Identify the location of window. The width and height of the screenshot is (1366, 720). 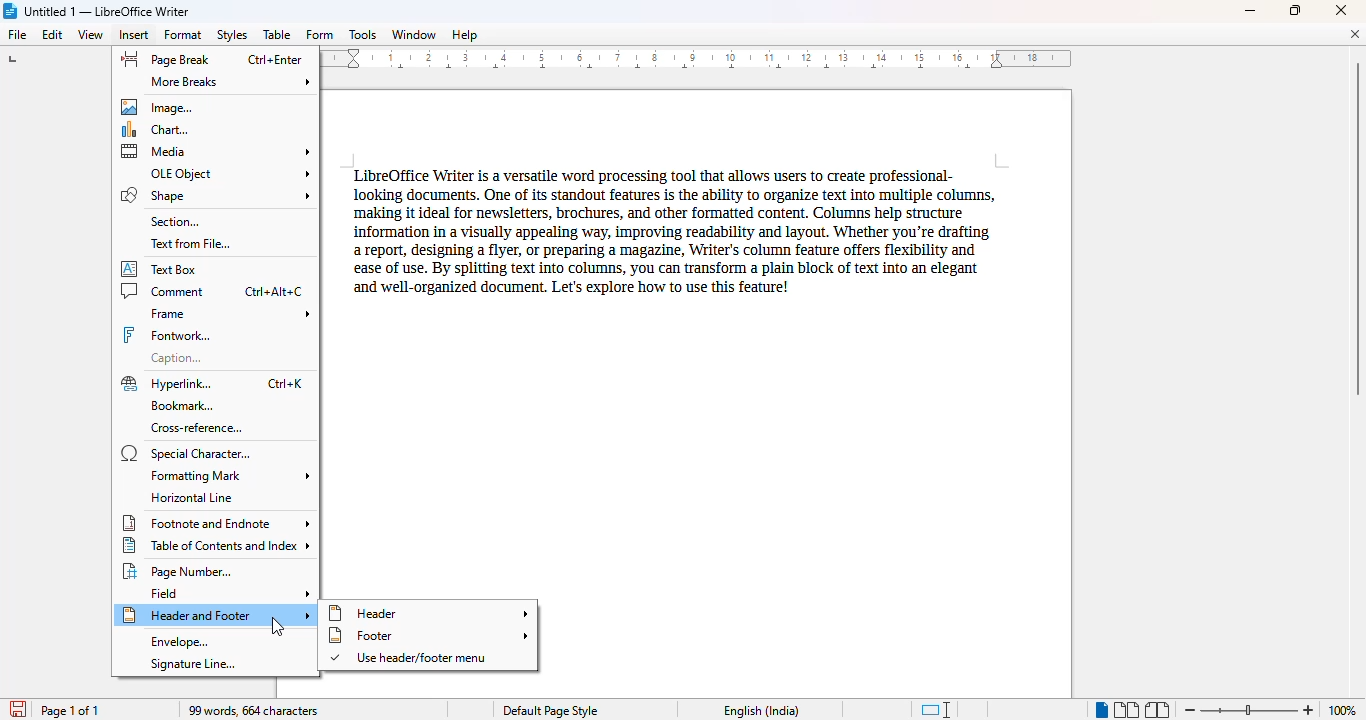
(414, 34).